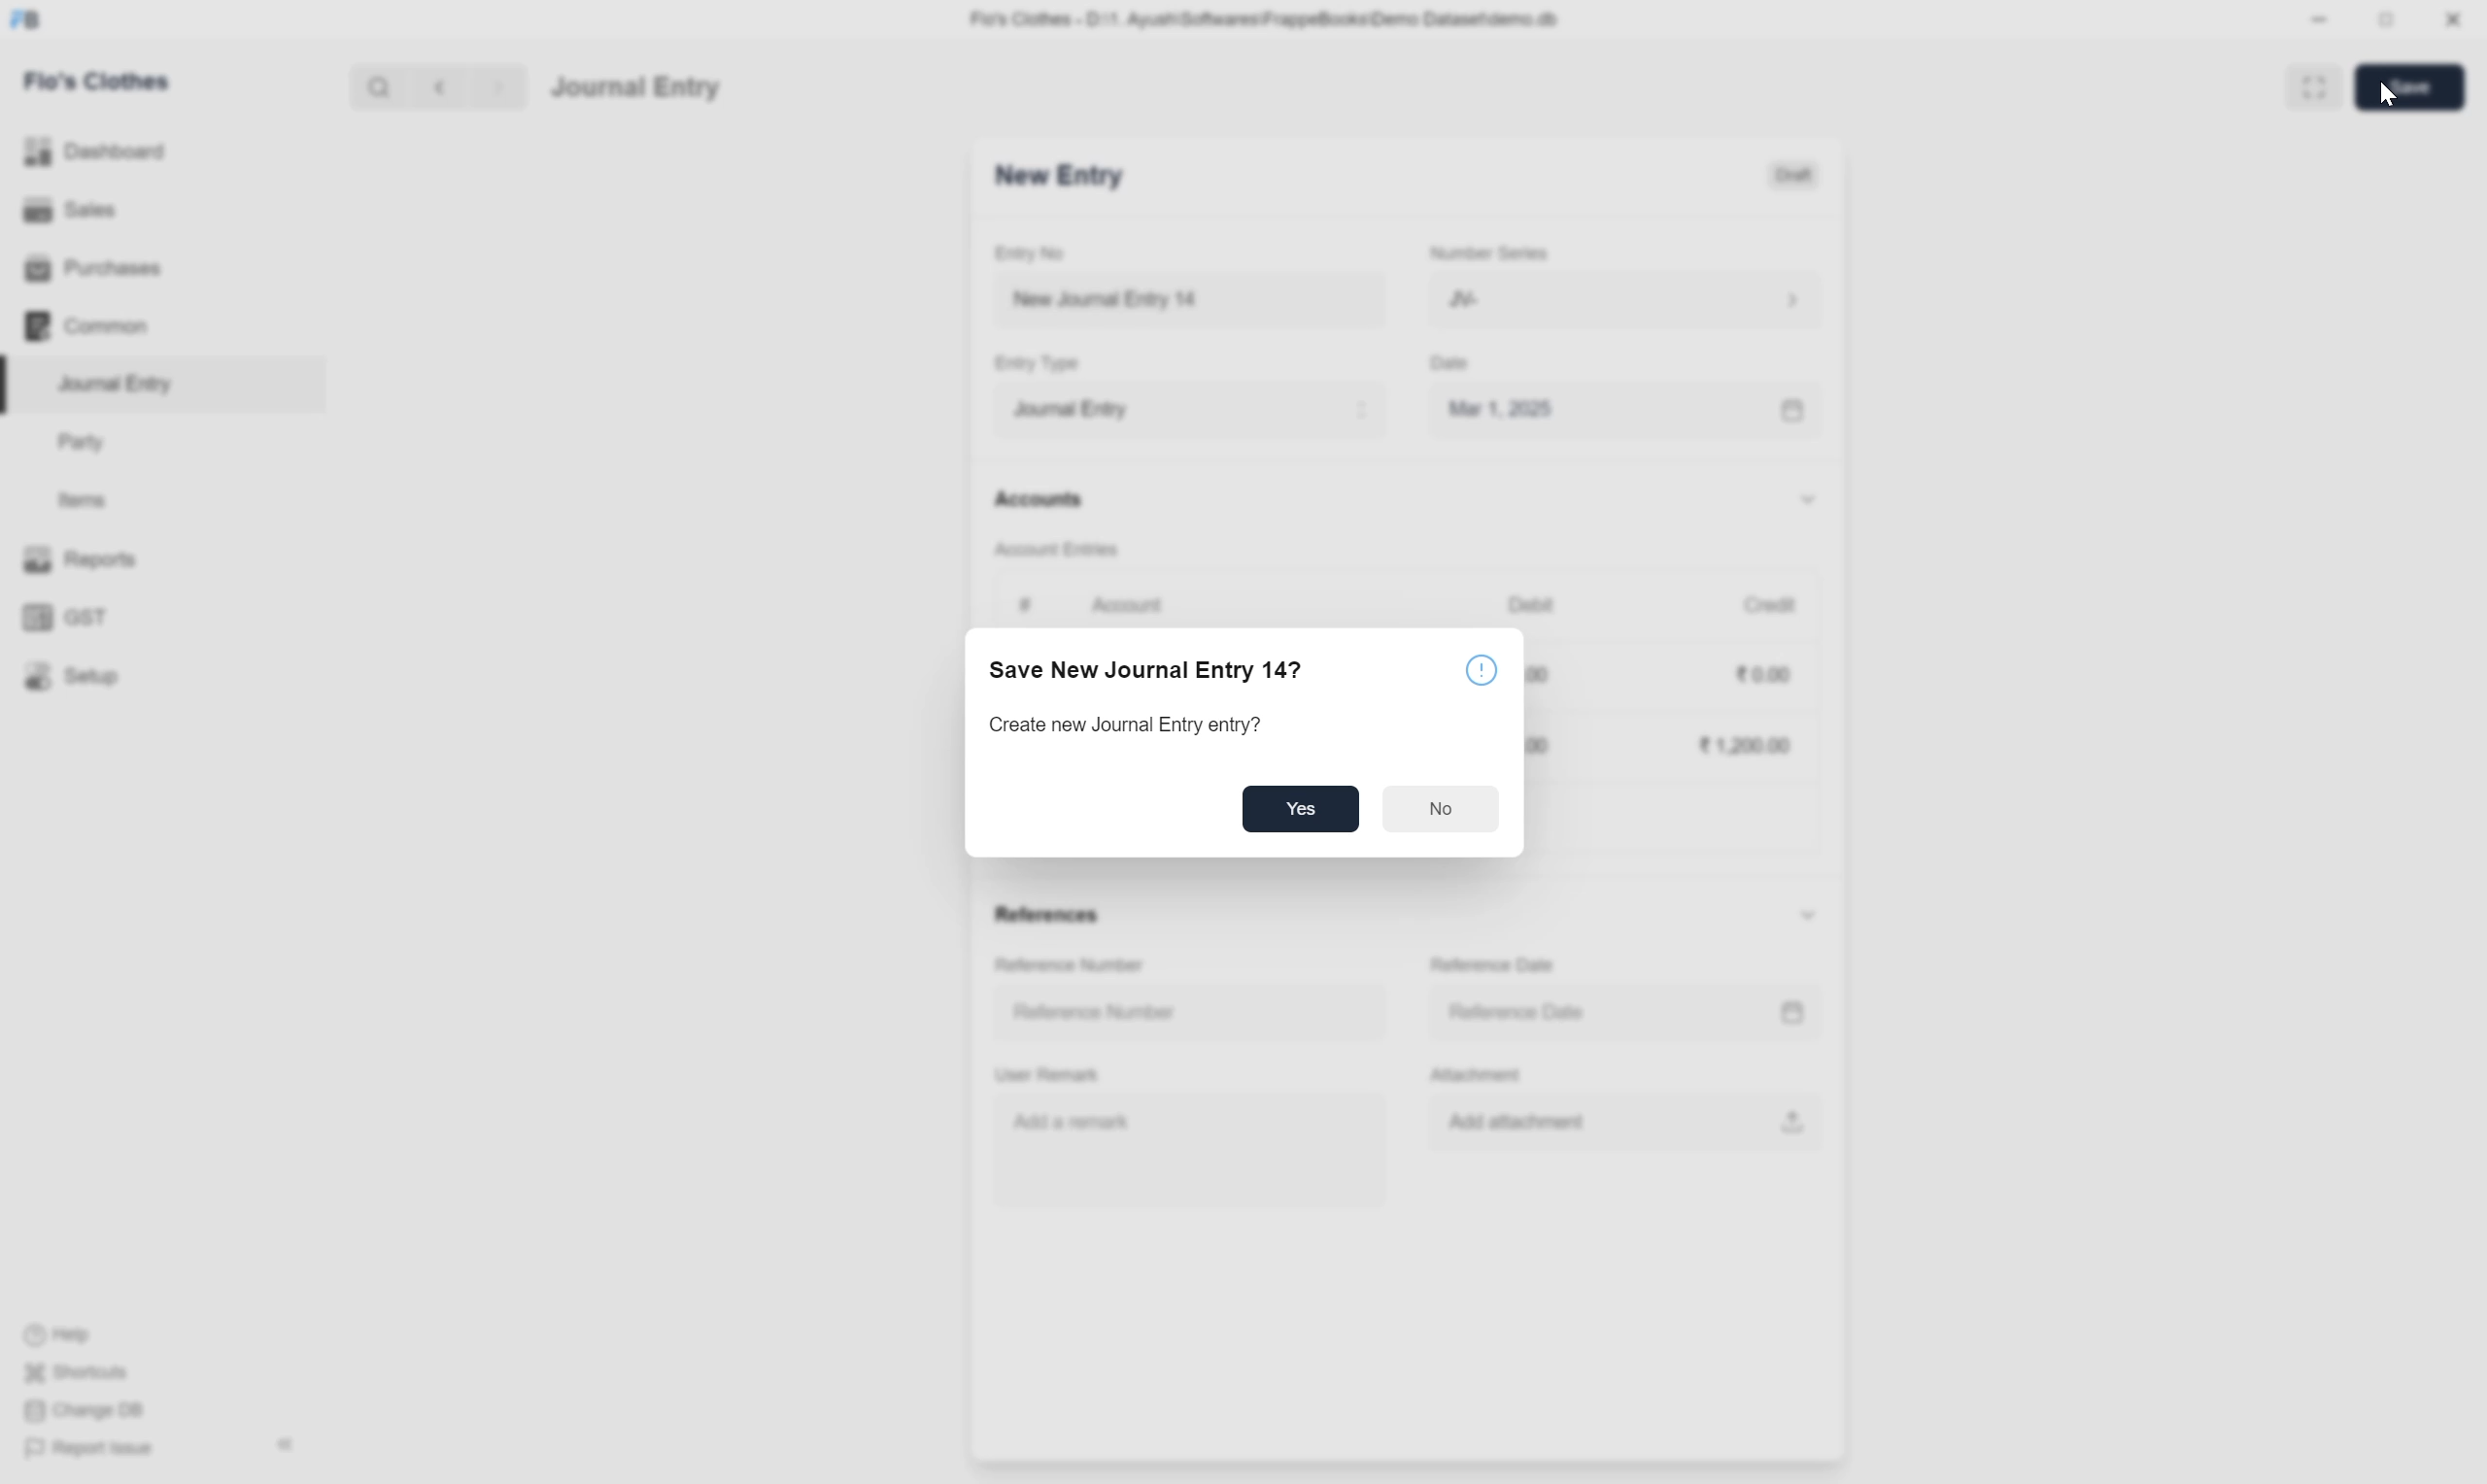 The width and height of the screenshot is (2487, 1484). I want to click on Create new Journal Entry entry?, so click(1129, 724).